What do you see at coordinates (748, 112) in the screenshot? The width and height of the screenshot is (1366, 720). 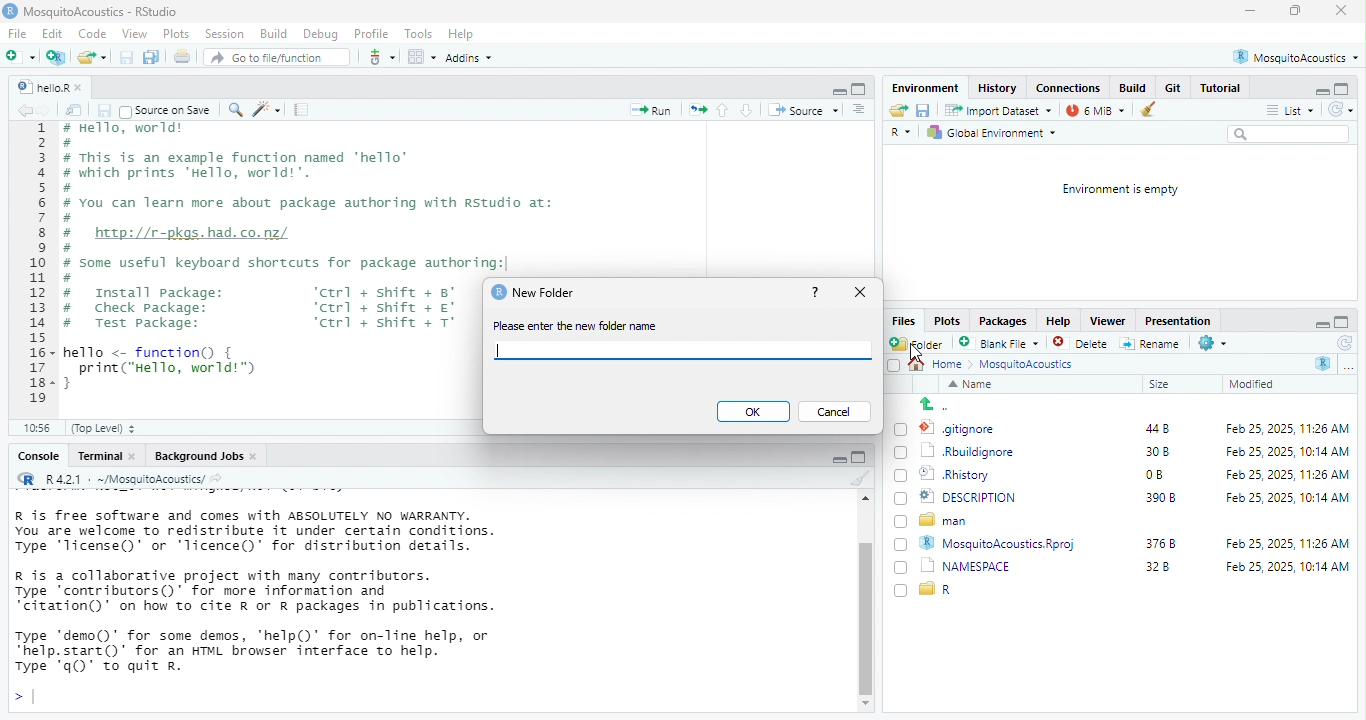 I see `go to next section/chunk` at bounding box center [748, 112].